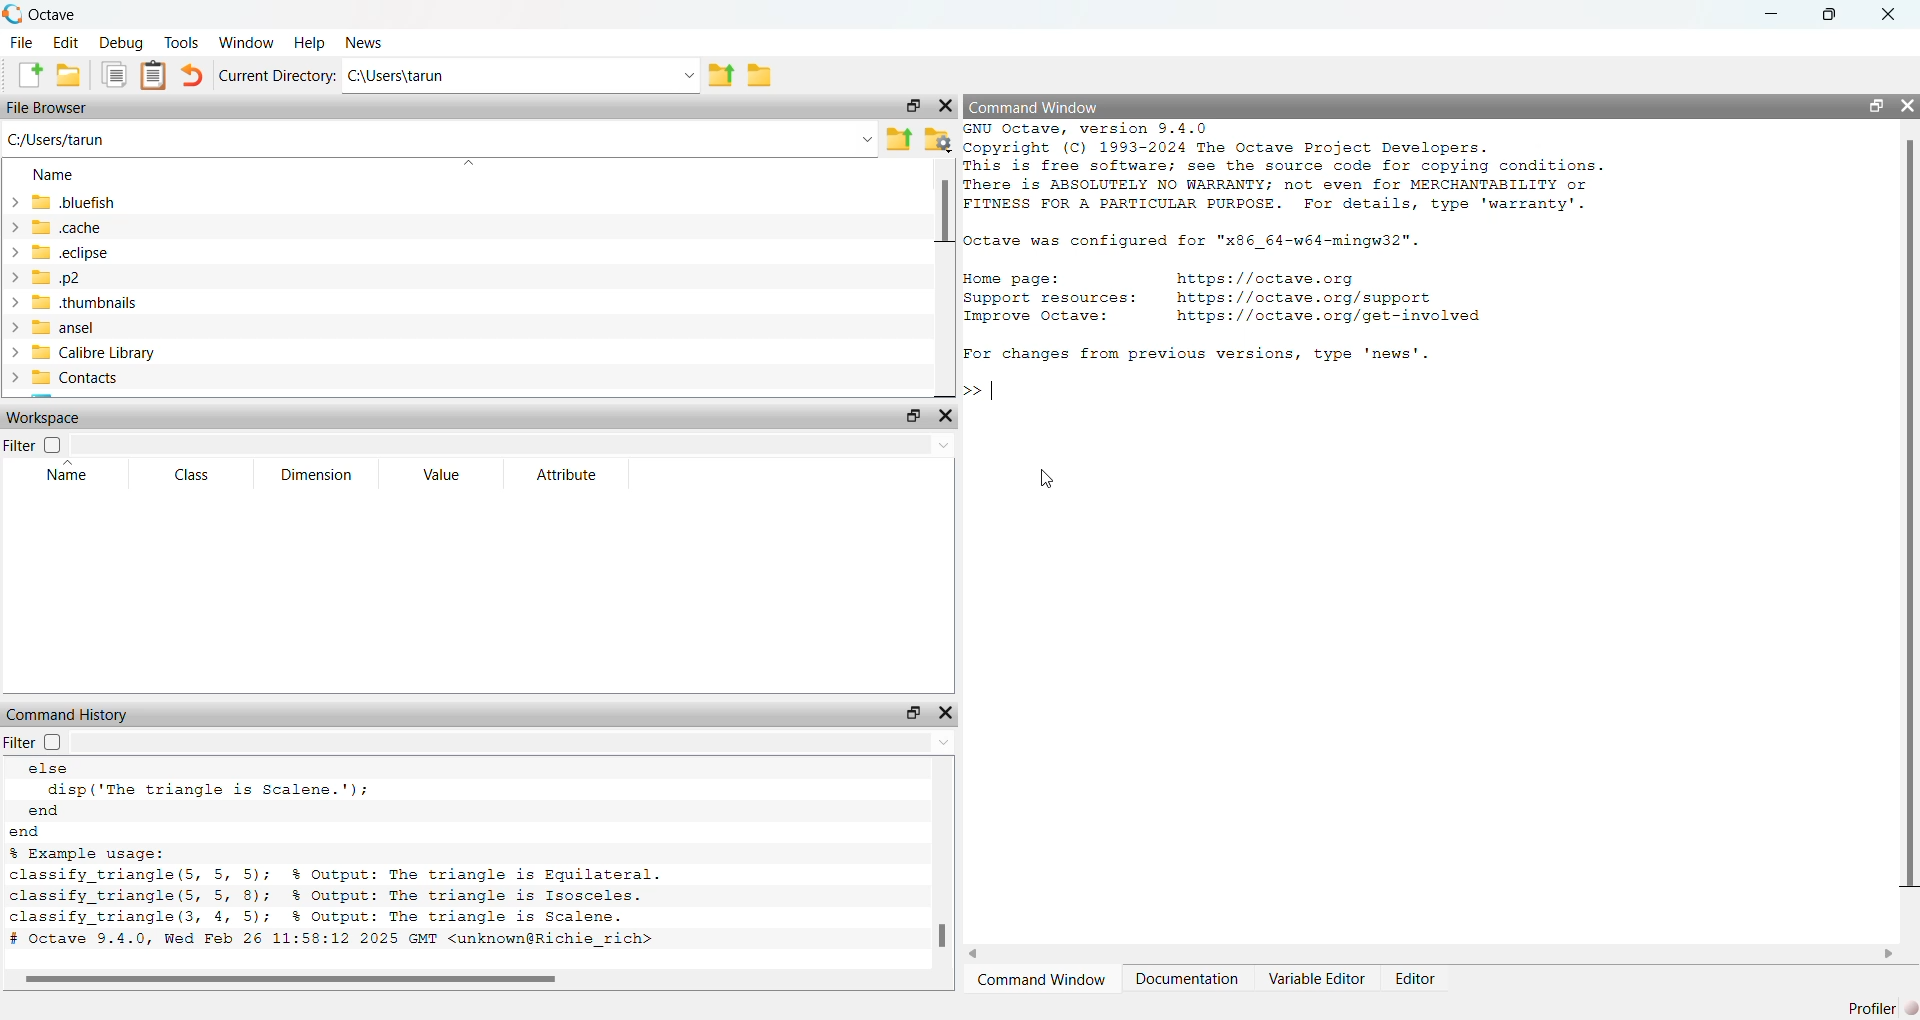  What do you see at coordinates (1202, 356) in the screenshot?
I see `Fox changes from previous versions, type 'news'.` at bounding box center [1202, 356].